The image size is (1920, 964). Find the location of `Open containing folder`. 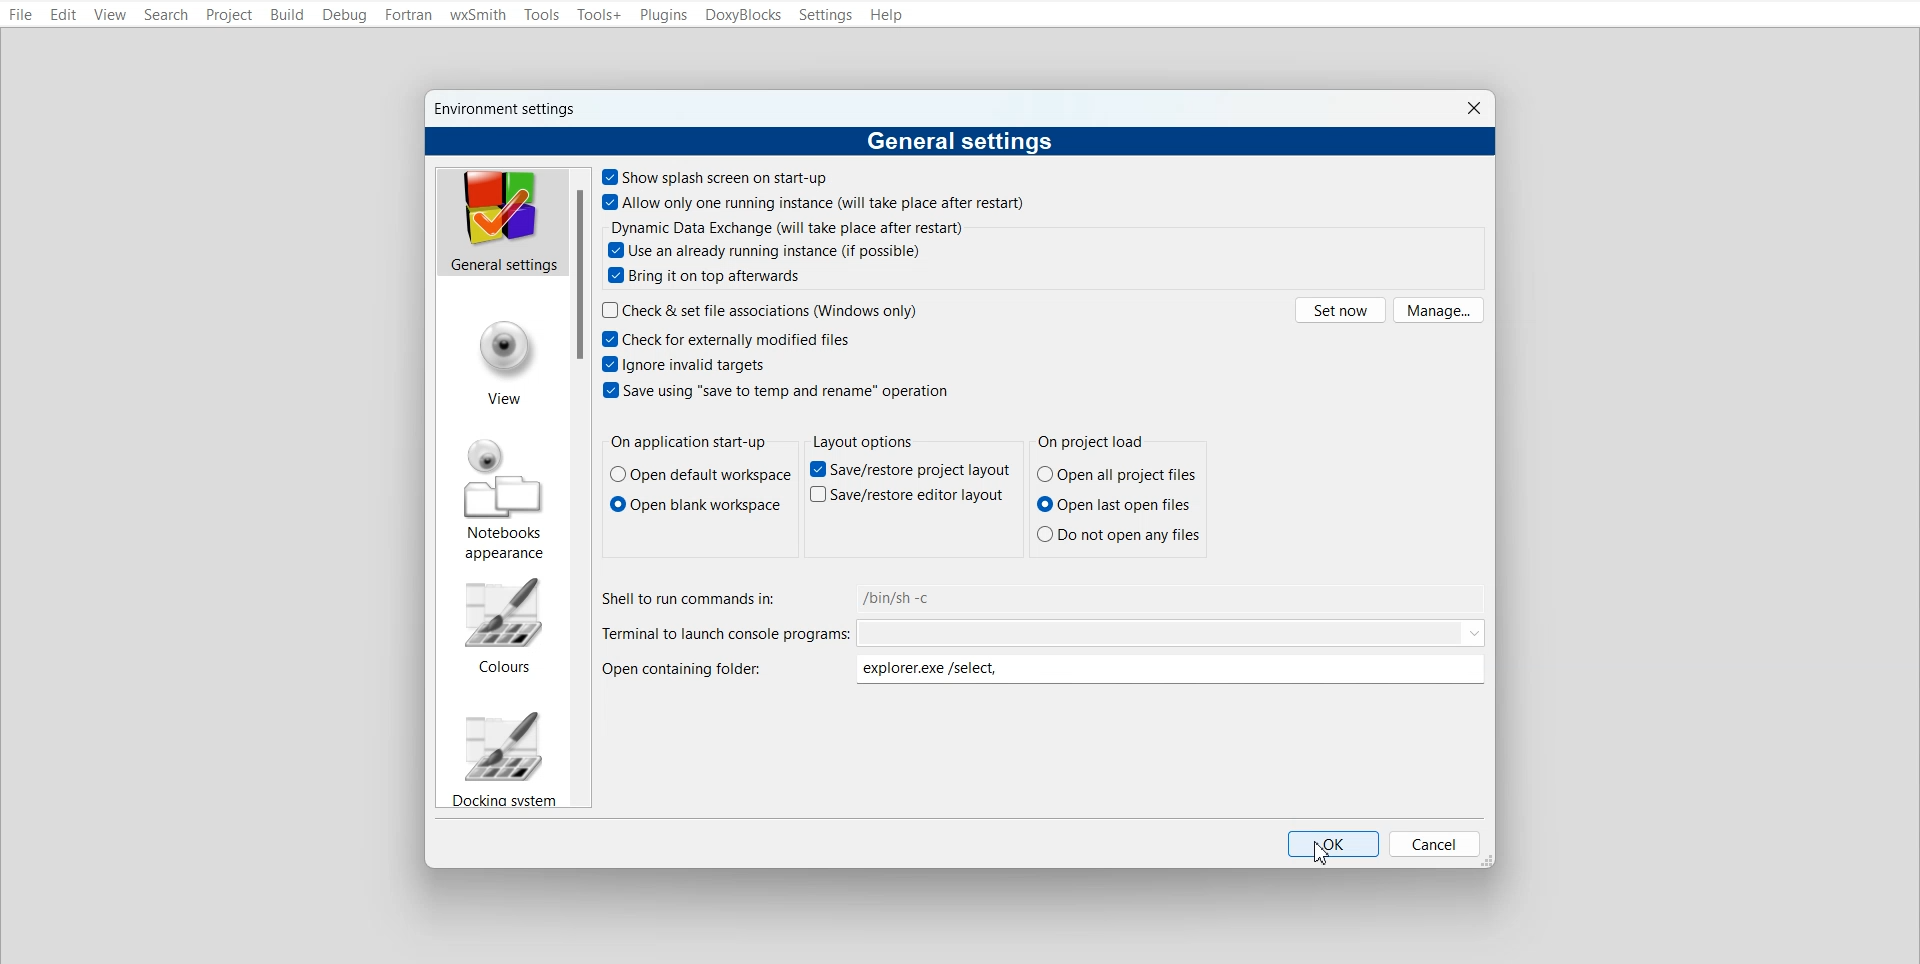

Open containing folder is located at coordinates (1048, 670).